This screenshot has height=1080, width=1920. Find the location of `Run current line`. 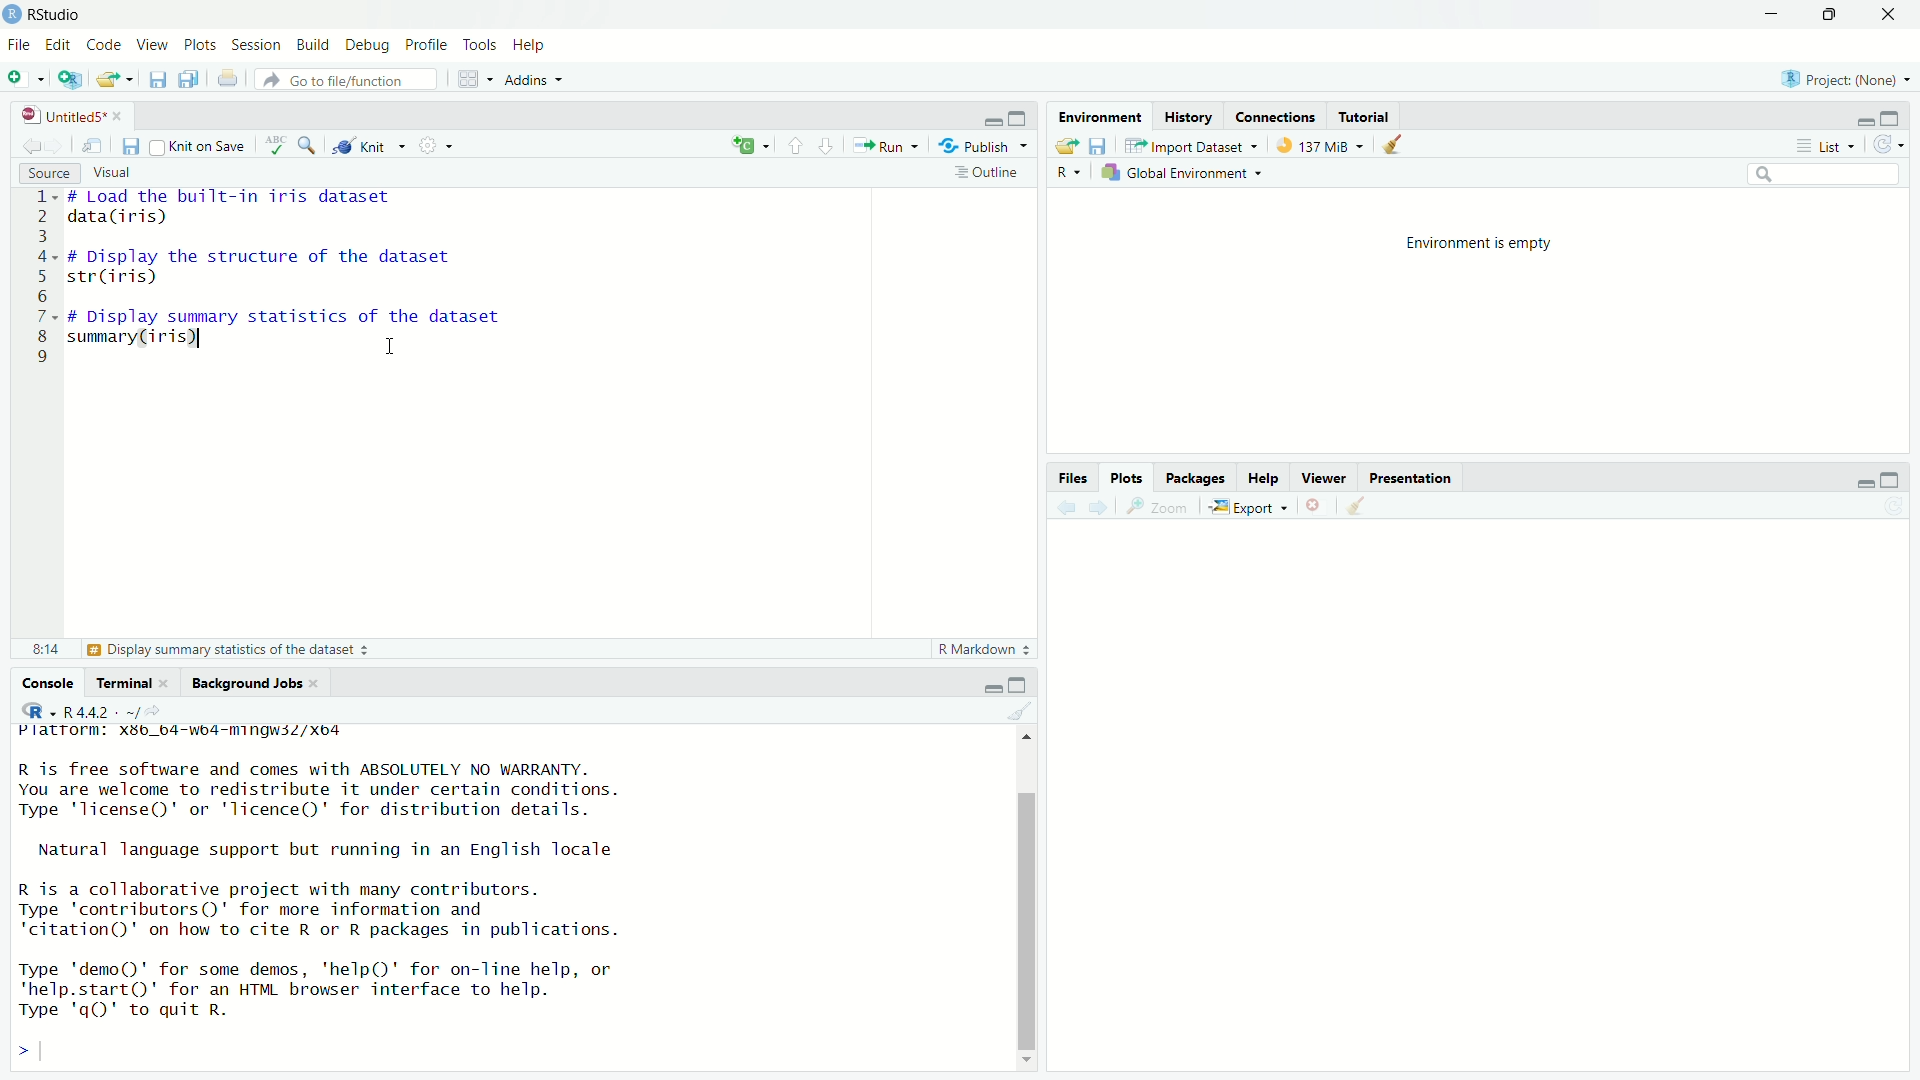

Run current line is located at coordinates (883, 143).